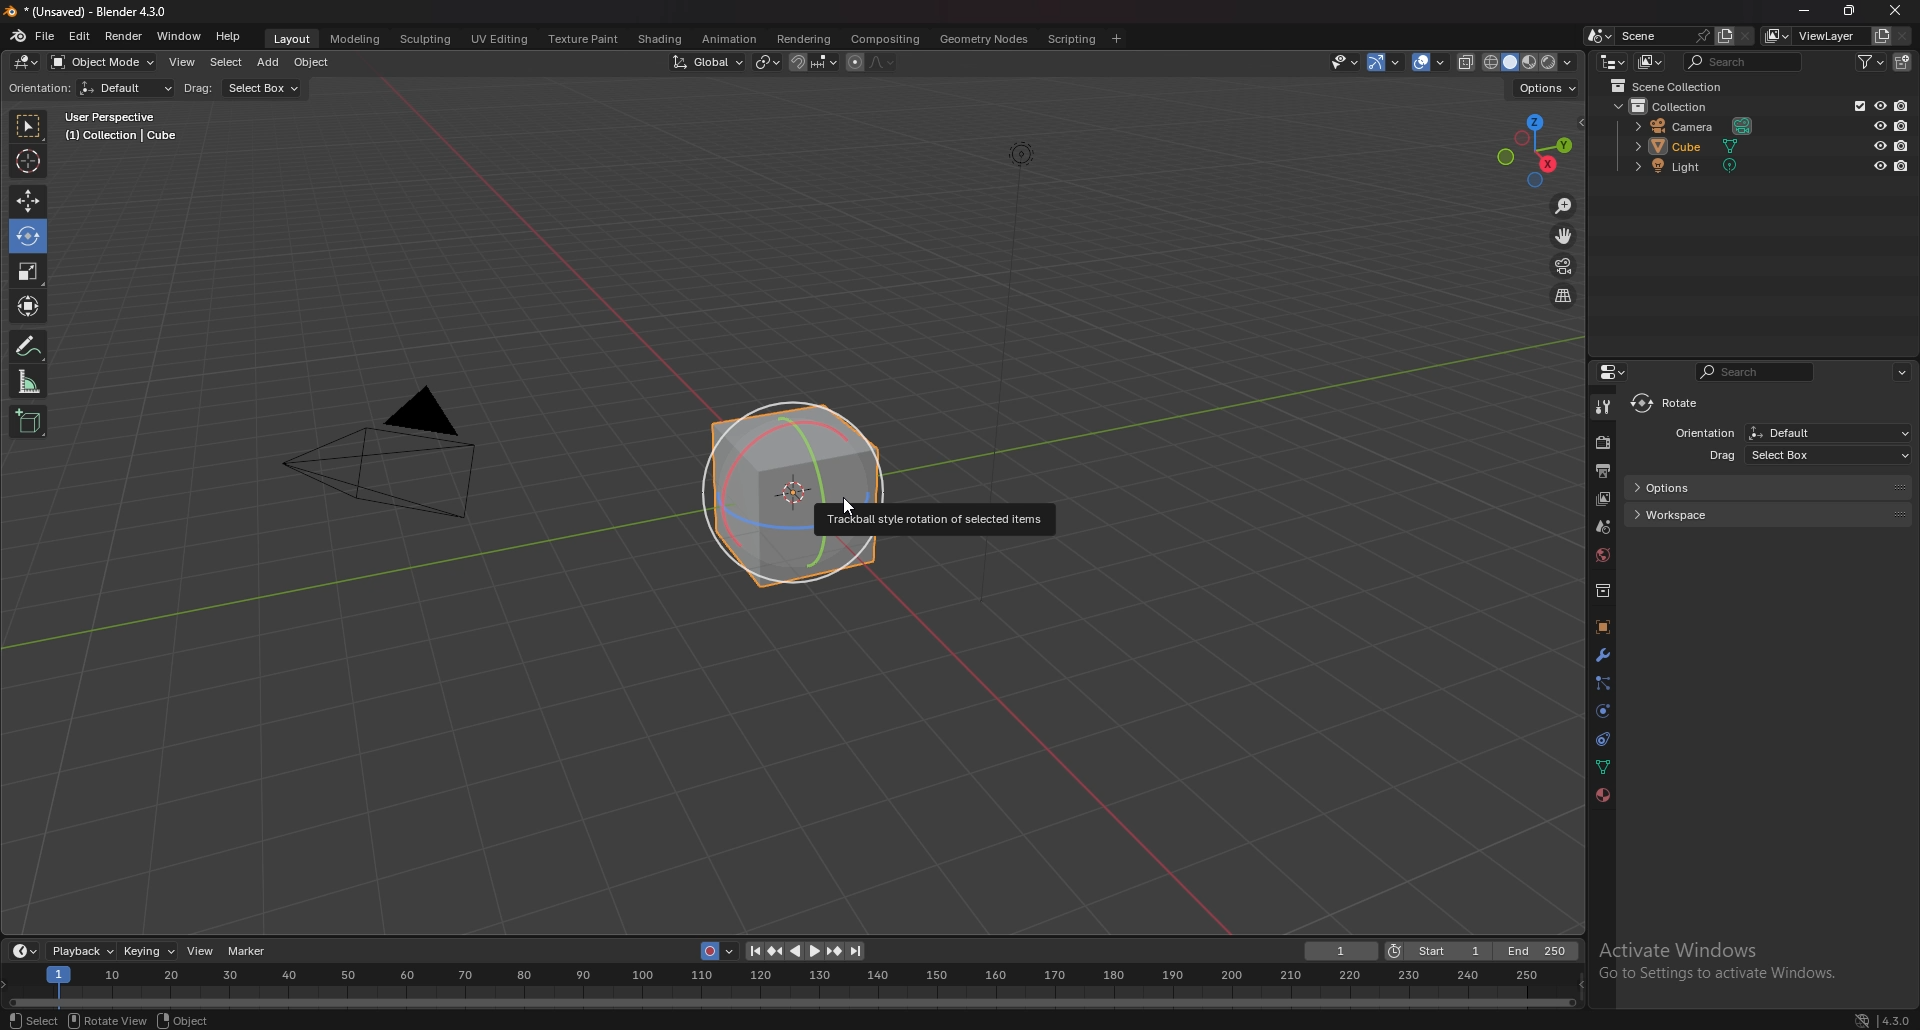 Image resolution: width=1920 pixels, height=1030 pixels. Describe the element at coordinates (1856, 105) in the screenshot. I see `exclude from view layer` at that location.